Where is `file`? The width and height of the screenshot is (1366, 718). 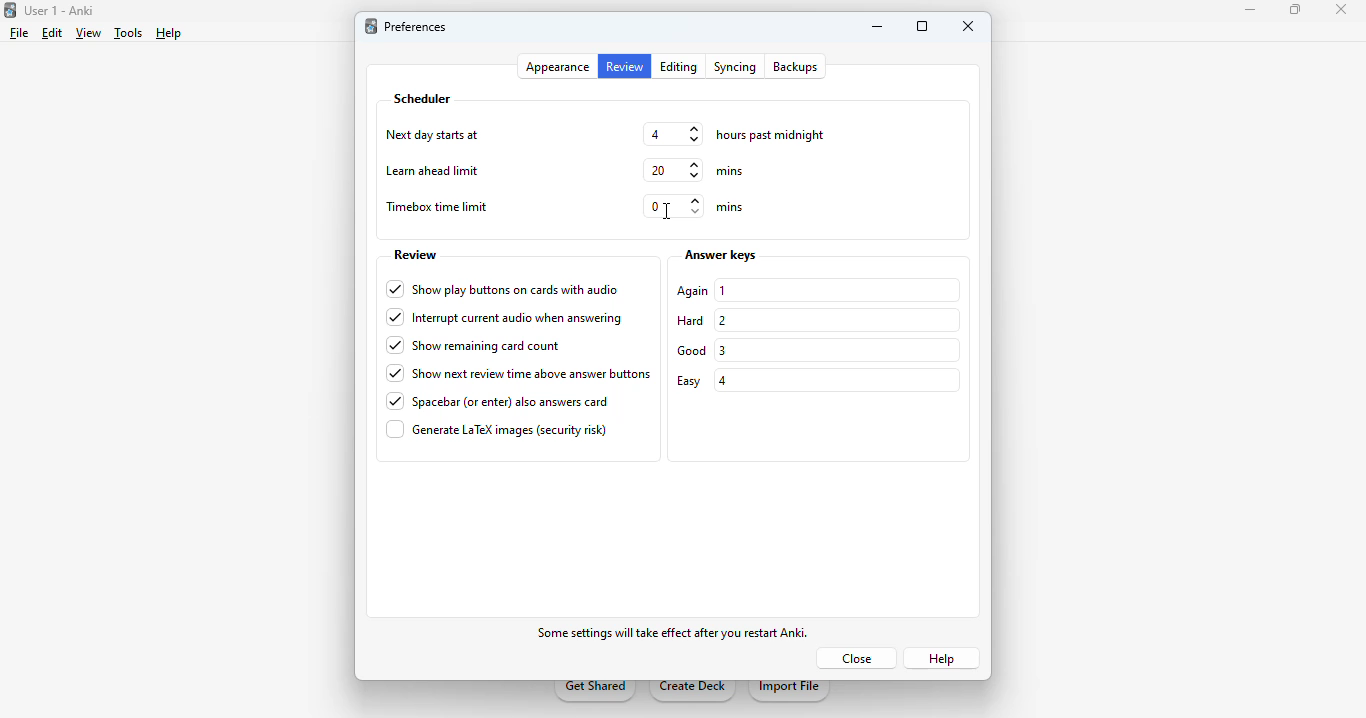
file is located at coordinates (20, 33).